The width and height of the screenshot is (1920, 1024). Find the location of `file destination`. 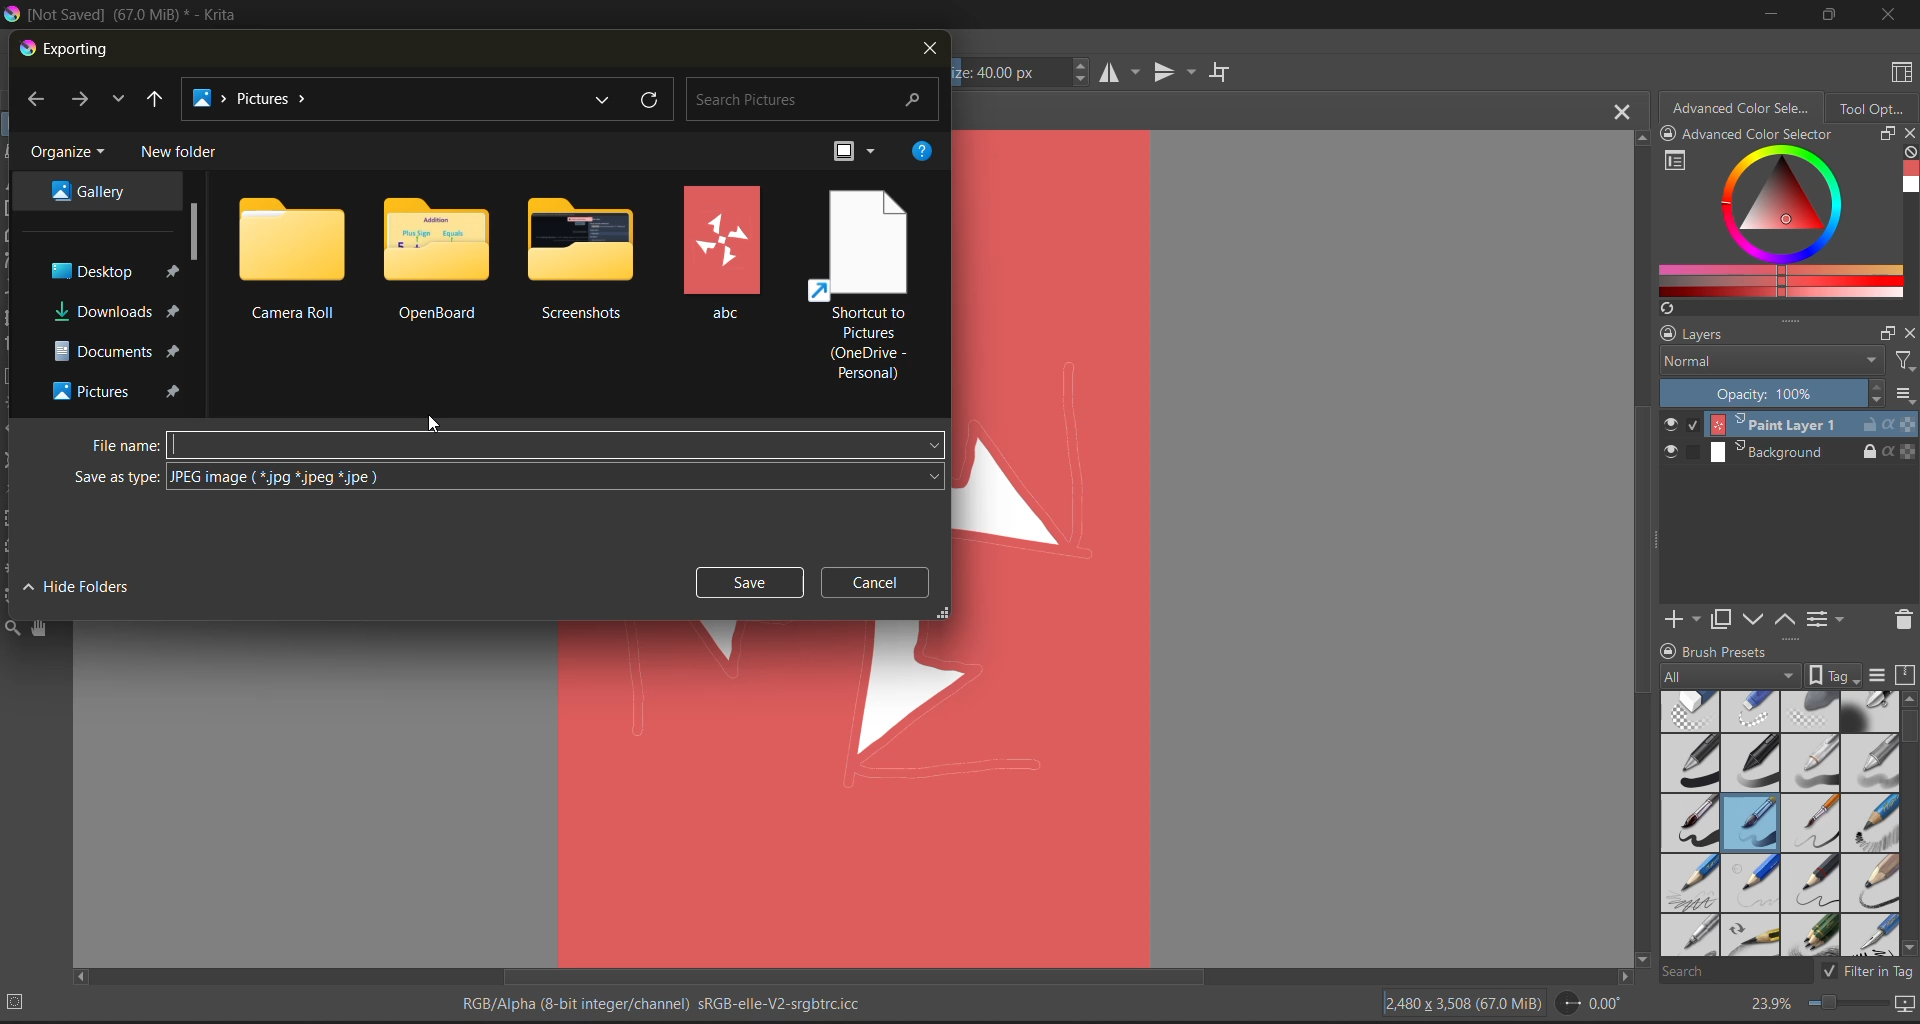

file destination is located at coordinates (117, 312).